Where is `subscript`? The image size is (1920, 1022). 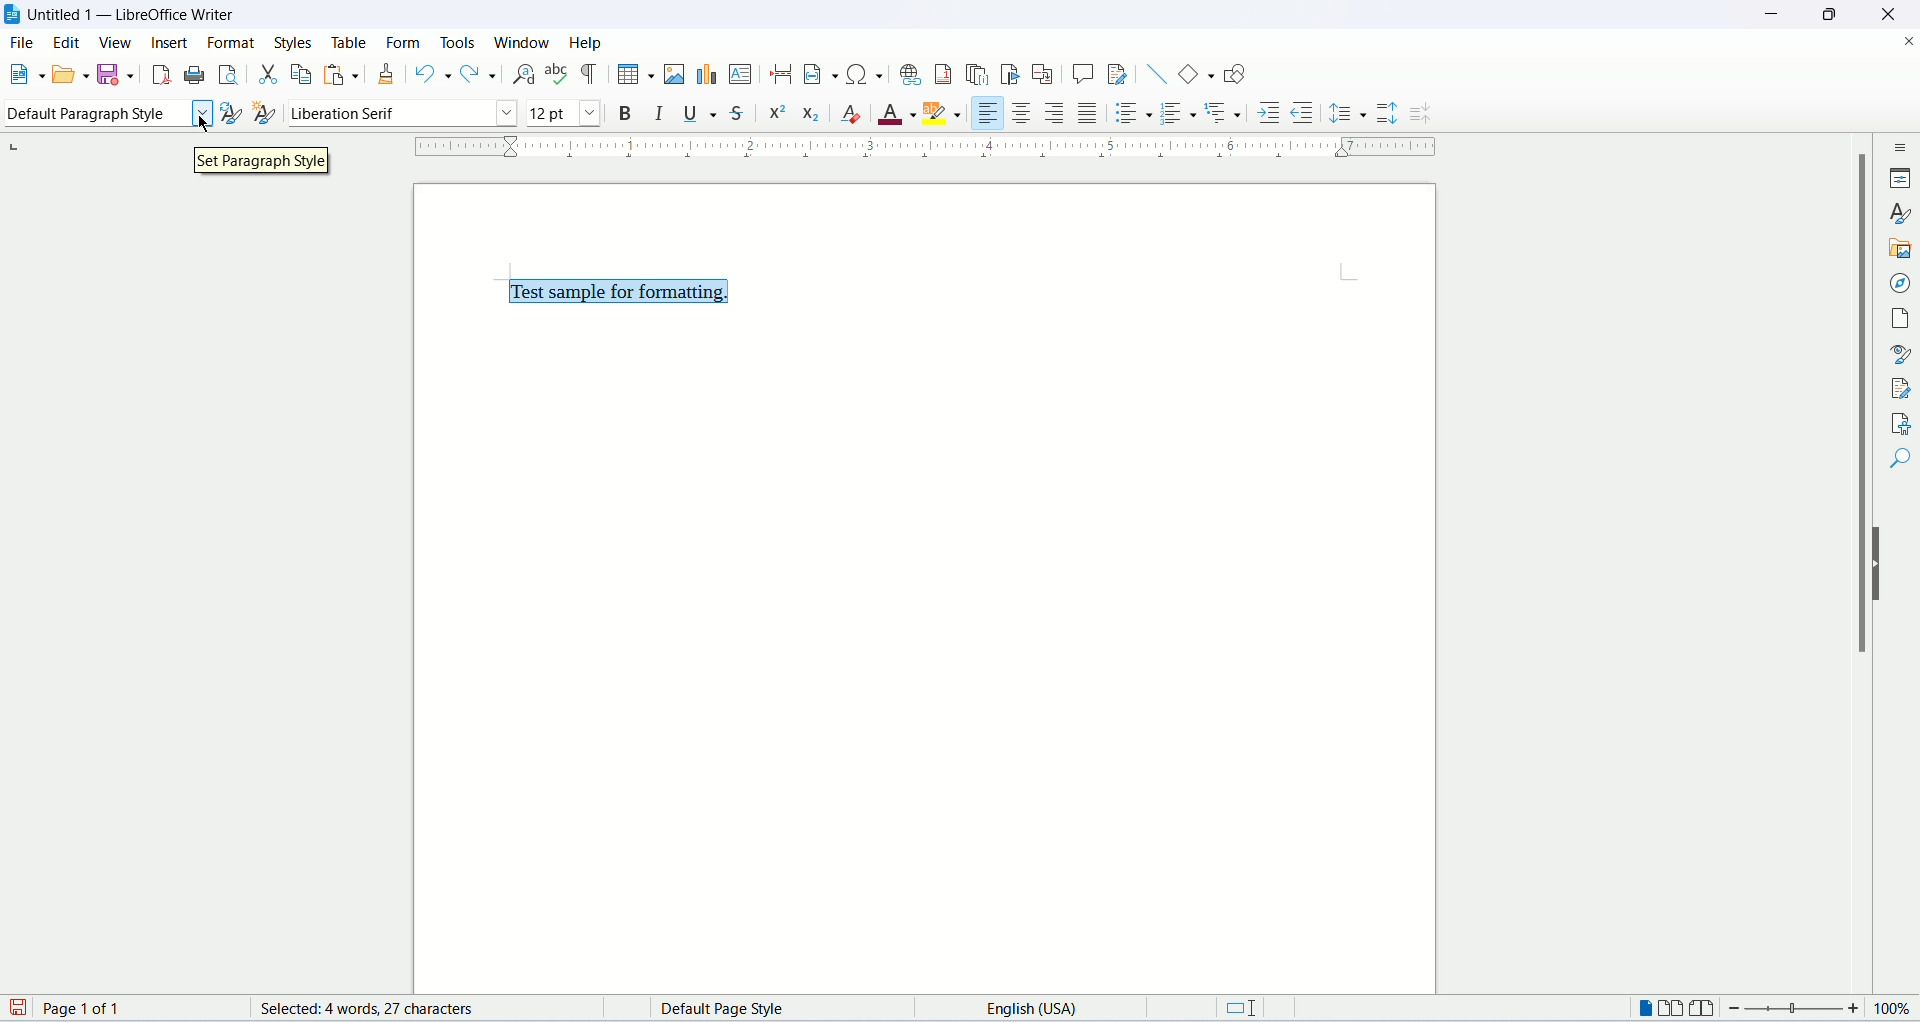
subscript is located at coordinates (812, 111).